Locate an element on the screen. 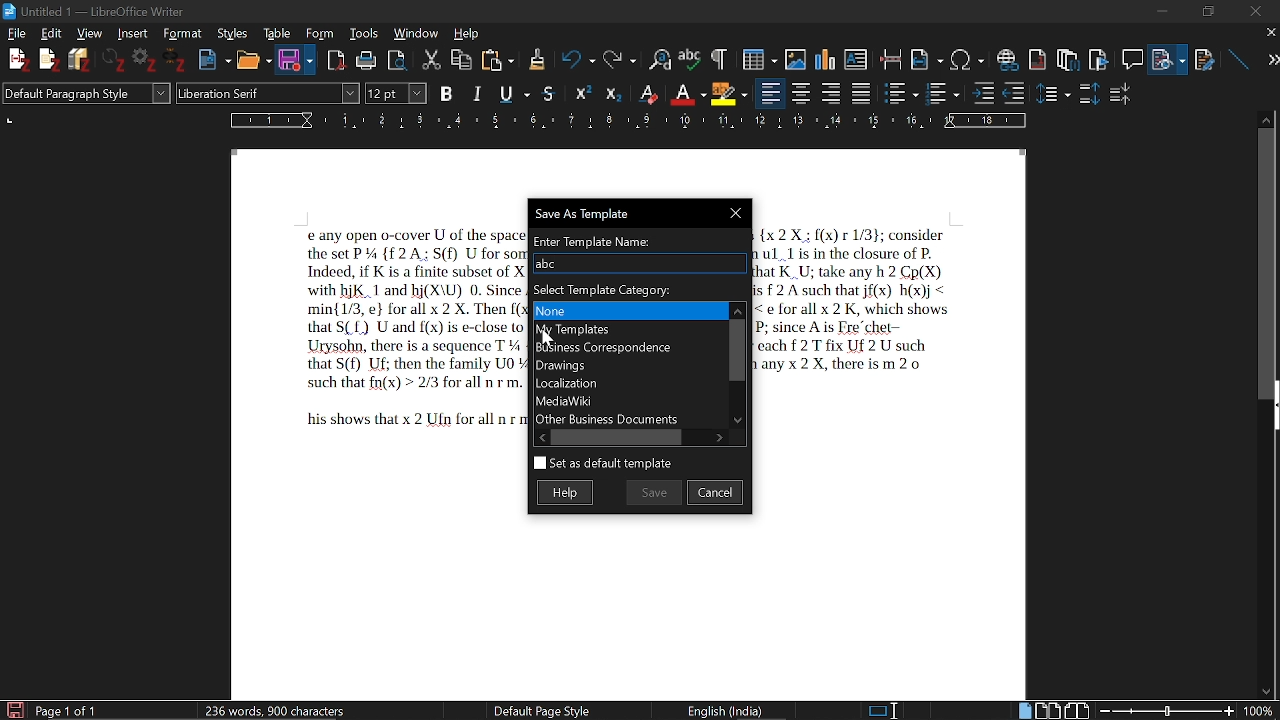 This screenshot has width=1280, height=720. Settings is located at coordinates (147, 62).